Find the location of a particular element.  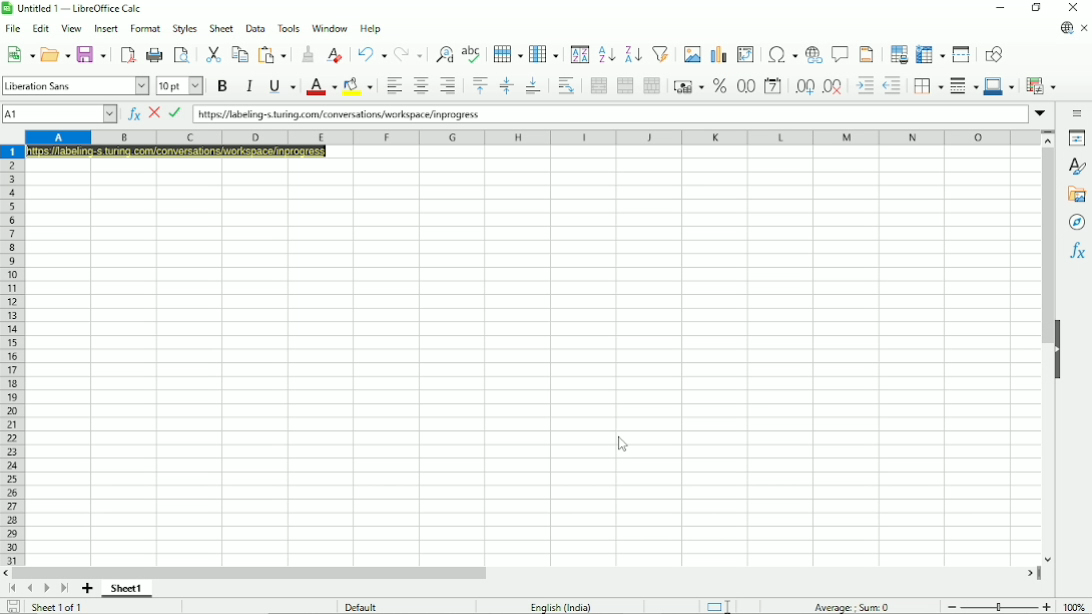

Borders is located at coordinates (928, 86).